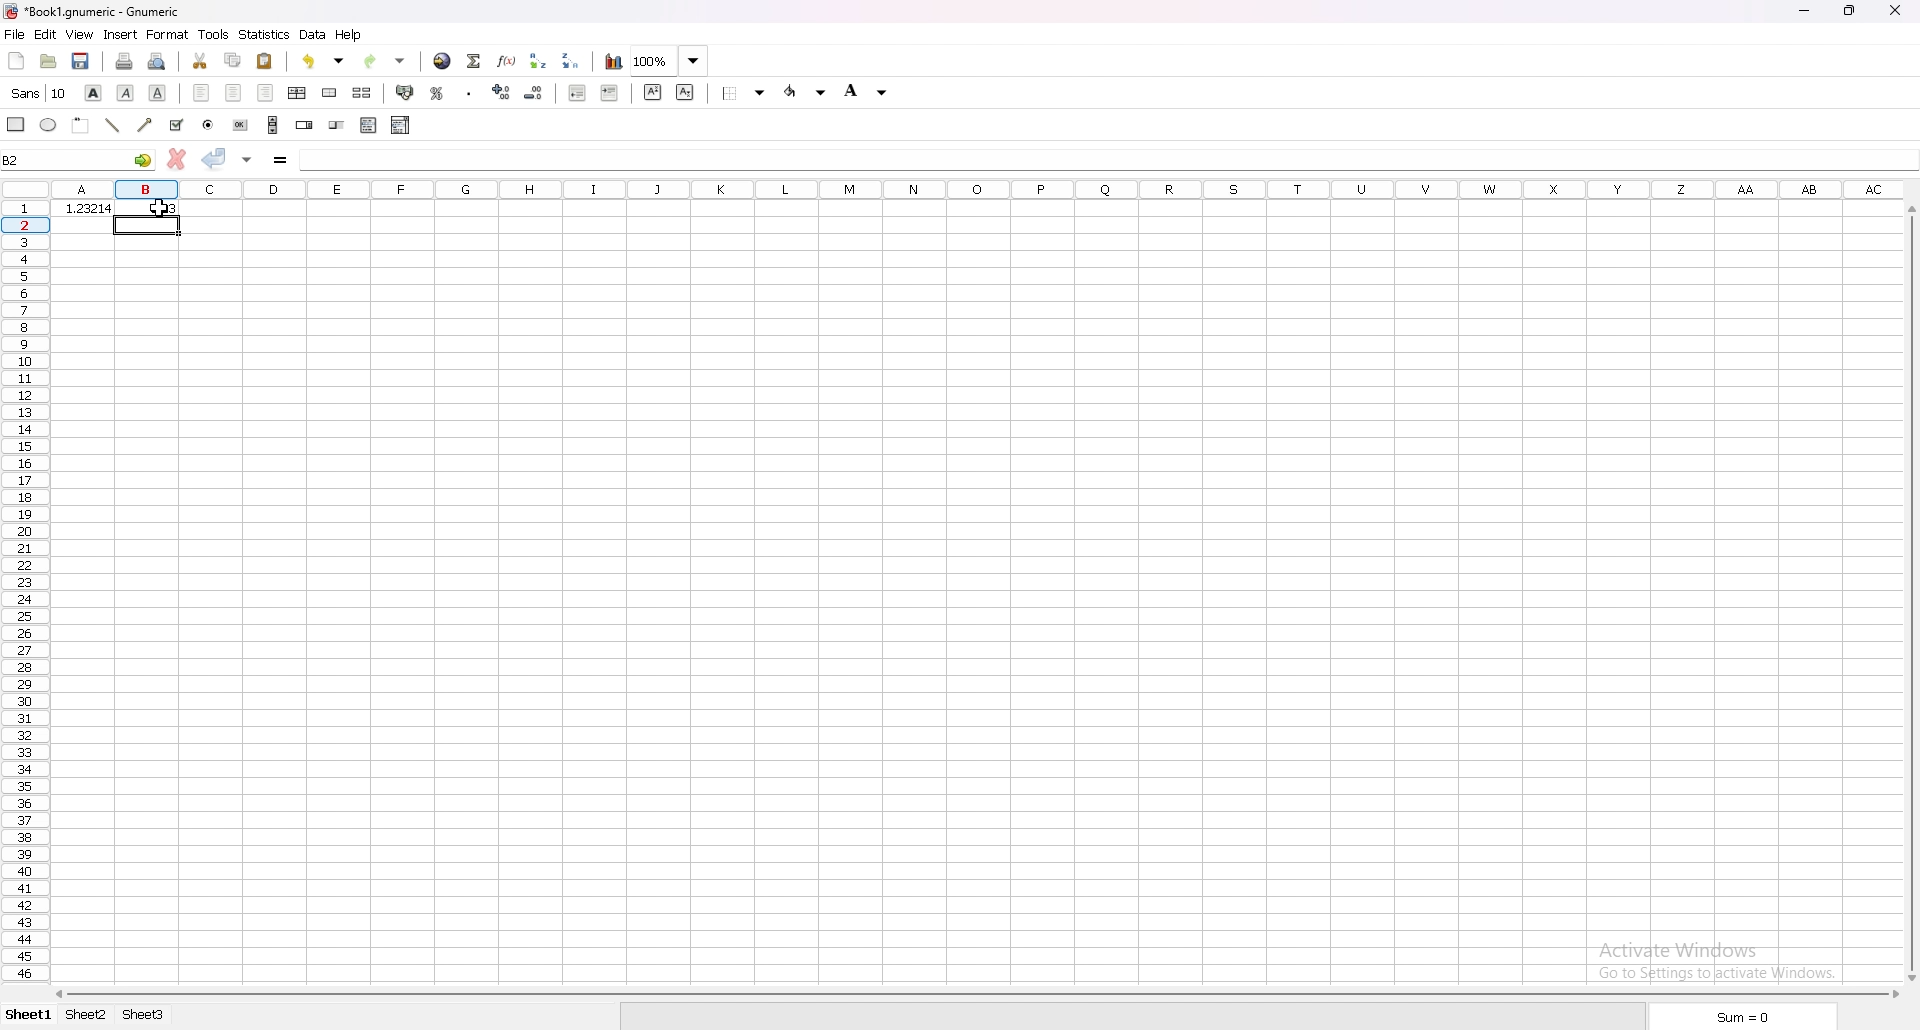 This screenshot has height=1030, width=1920. What do you see at coordinates (1908, 592) in the screenshot?
I see `scroll bar` at bounding box center [1908, 592].